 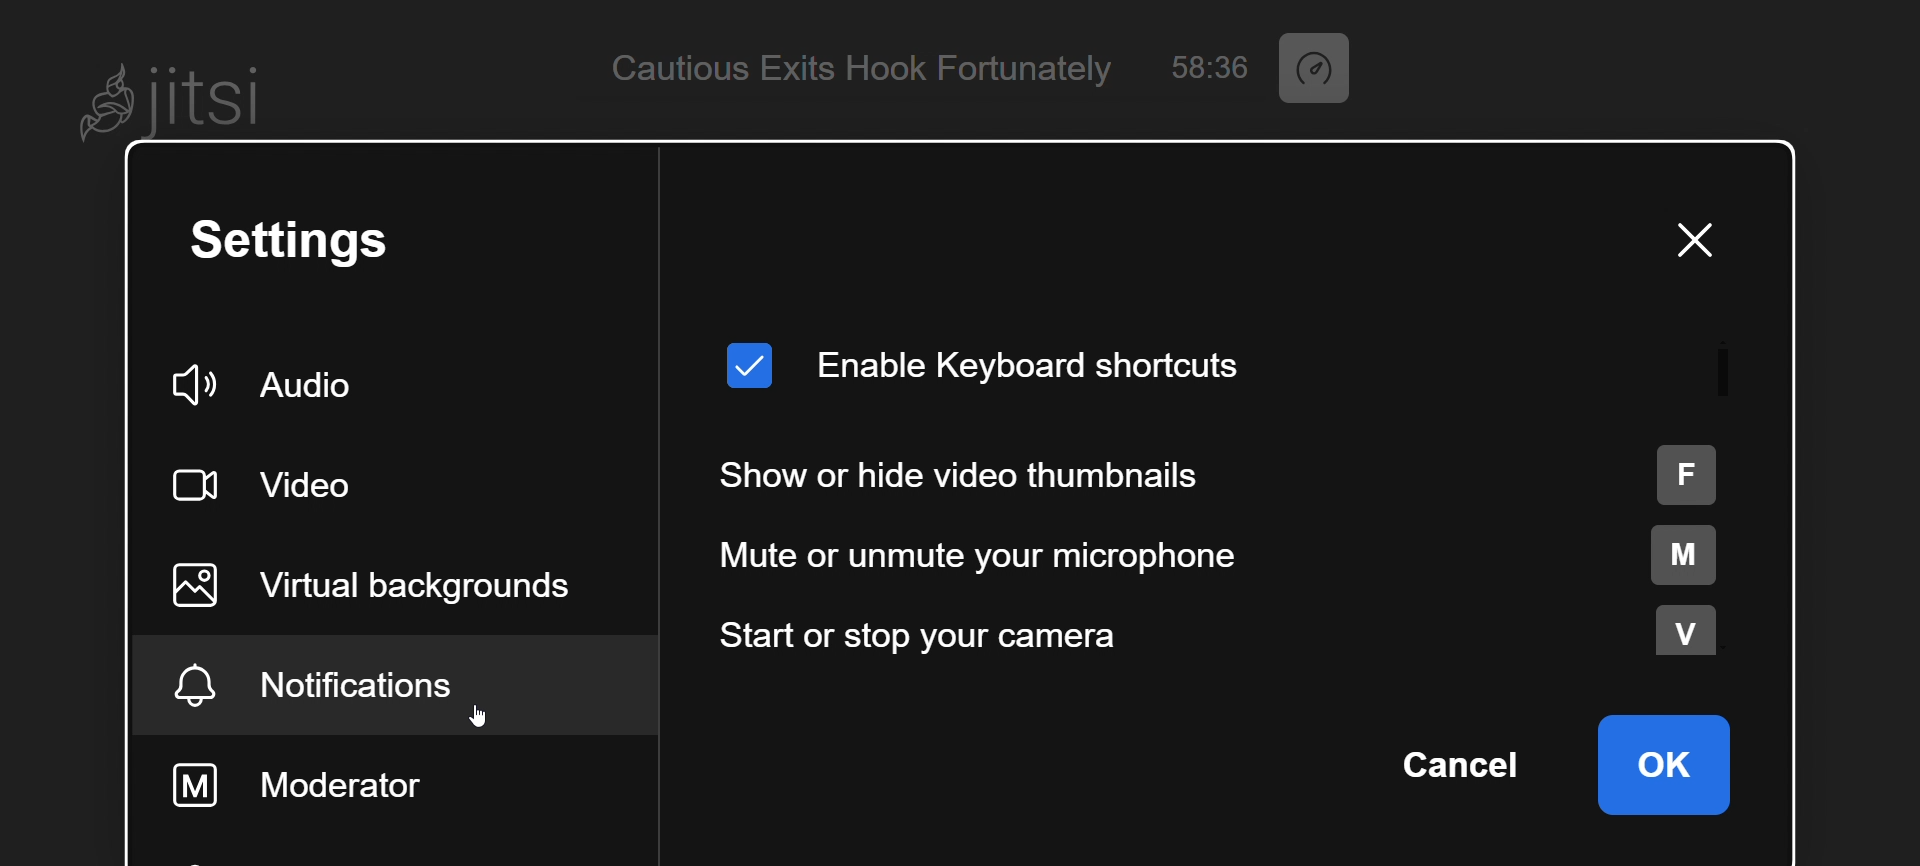 What do you see at coordinates (1721, 368) in the screenshot?
I see `scroll bar` at bounding box center [1721, 368].